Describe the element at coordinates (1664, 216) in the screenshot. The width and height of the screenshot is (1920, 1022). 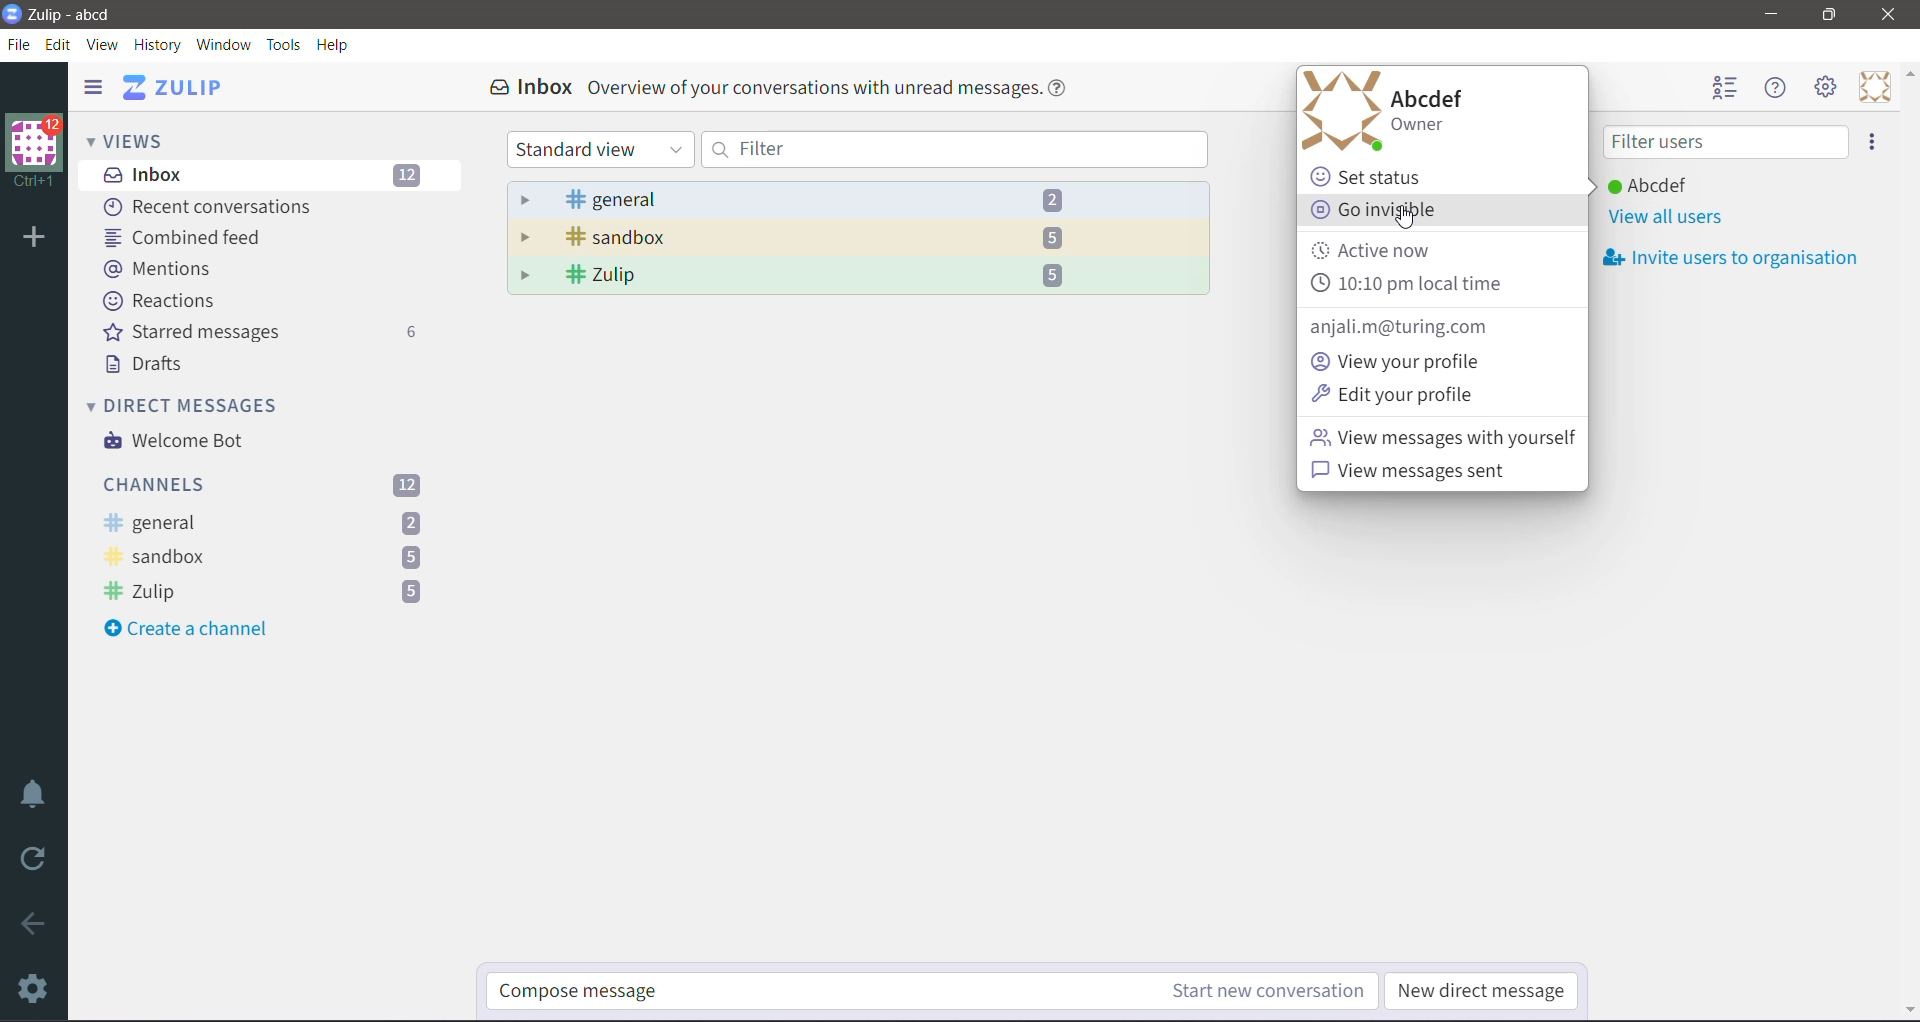
I see `View all users` at that location.